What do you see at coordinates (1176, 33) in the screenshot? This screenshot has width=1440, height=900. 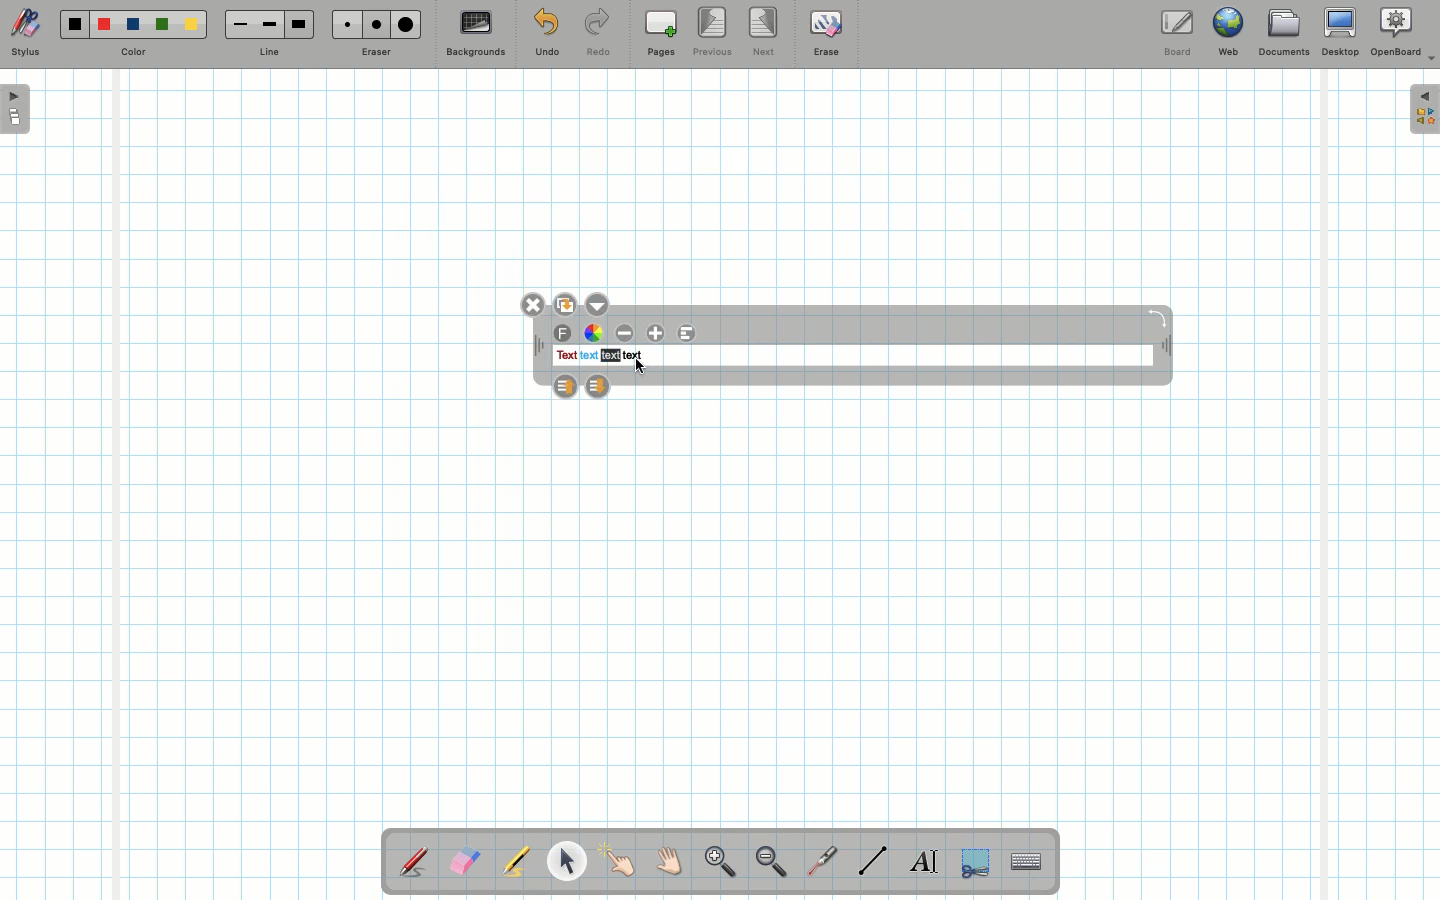 I see `Board` at bounding box center [1176, 33].